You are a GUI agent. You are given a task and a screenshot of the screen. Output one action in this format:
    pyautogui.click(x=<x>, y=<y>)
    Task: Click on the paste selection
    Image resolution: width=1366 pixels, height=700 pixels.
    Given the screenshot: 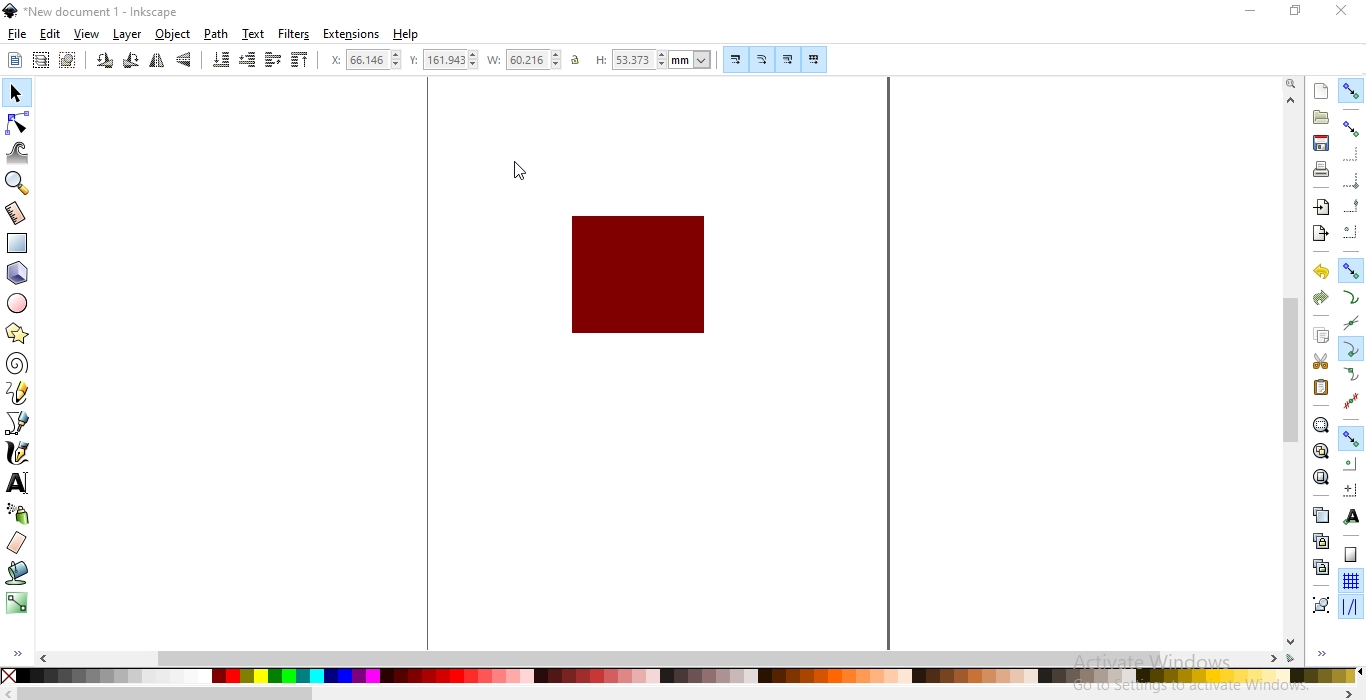 What is the action you would take?
    pyautogui.click(x=1321, y=388)
    